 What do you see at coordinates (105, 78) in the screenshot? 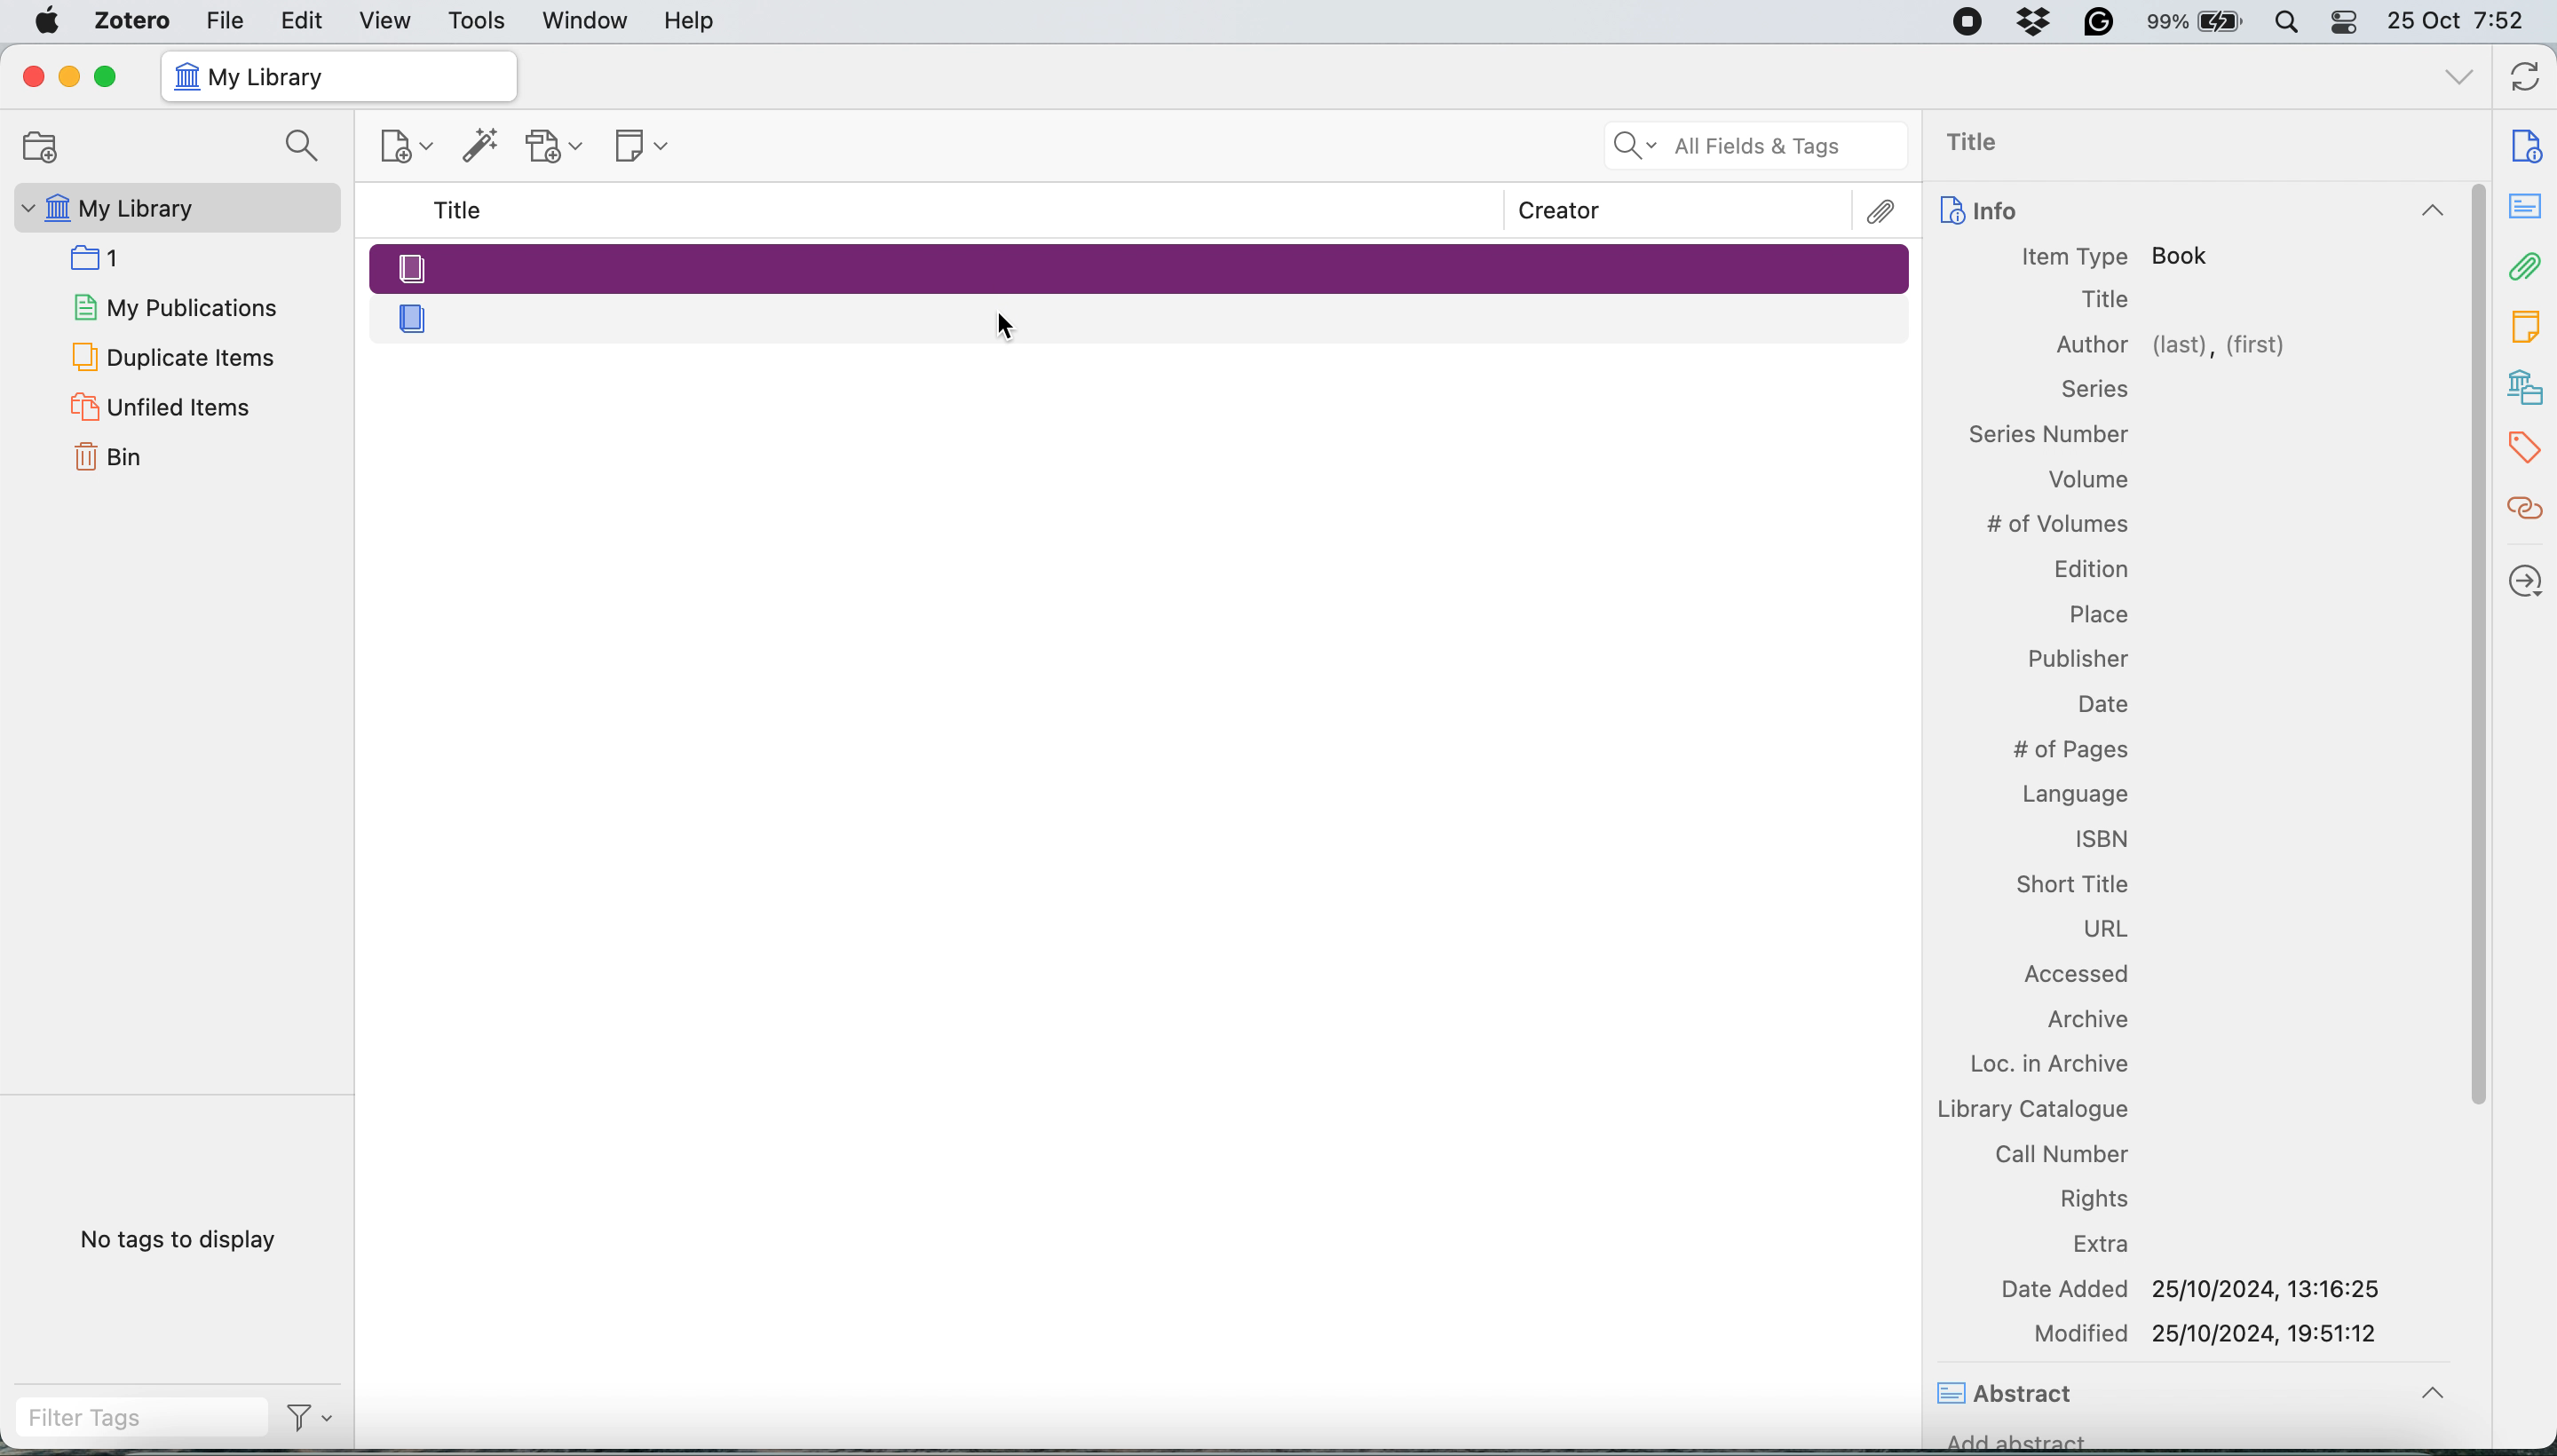
I see `Maximize` at bounding box center [105, 78].